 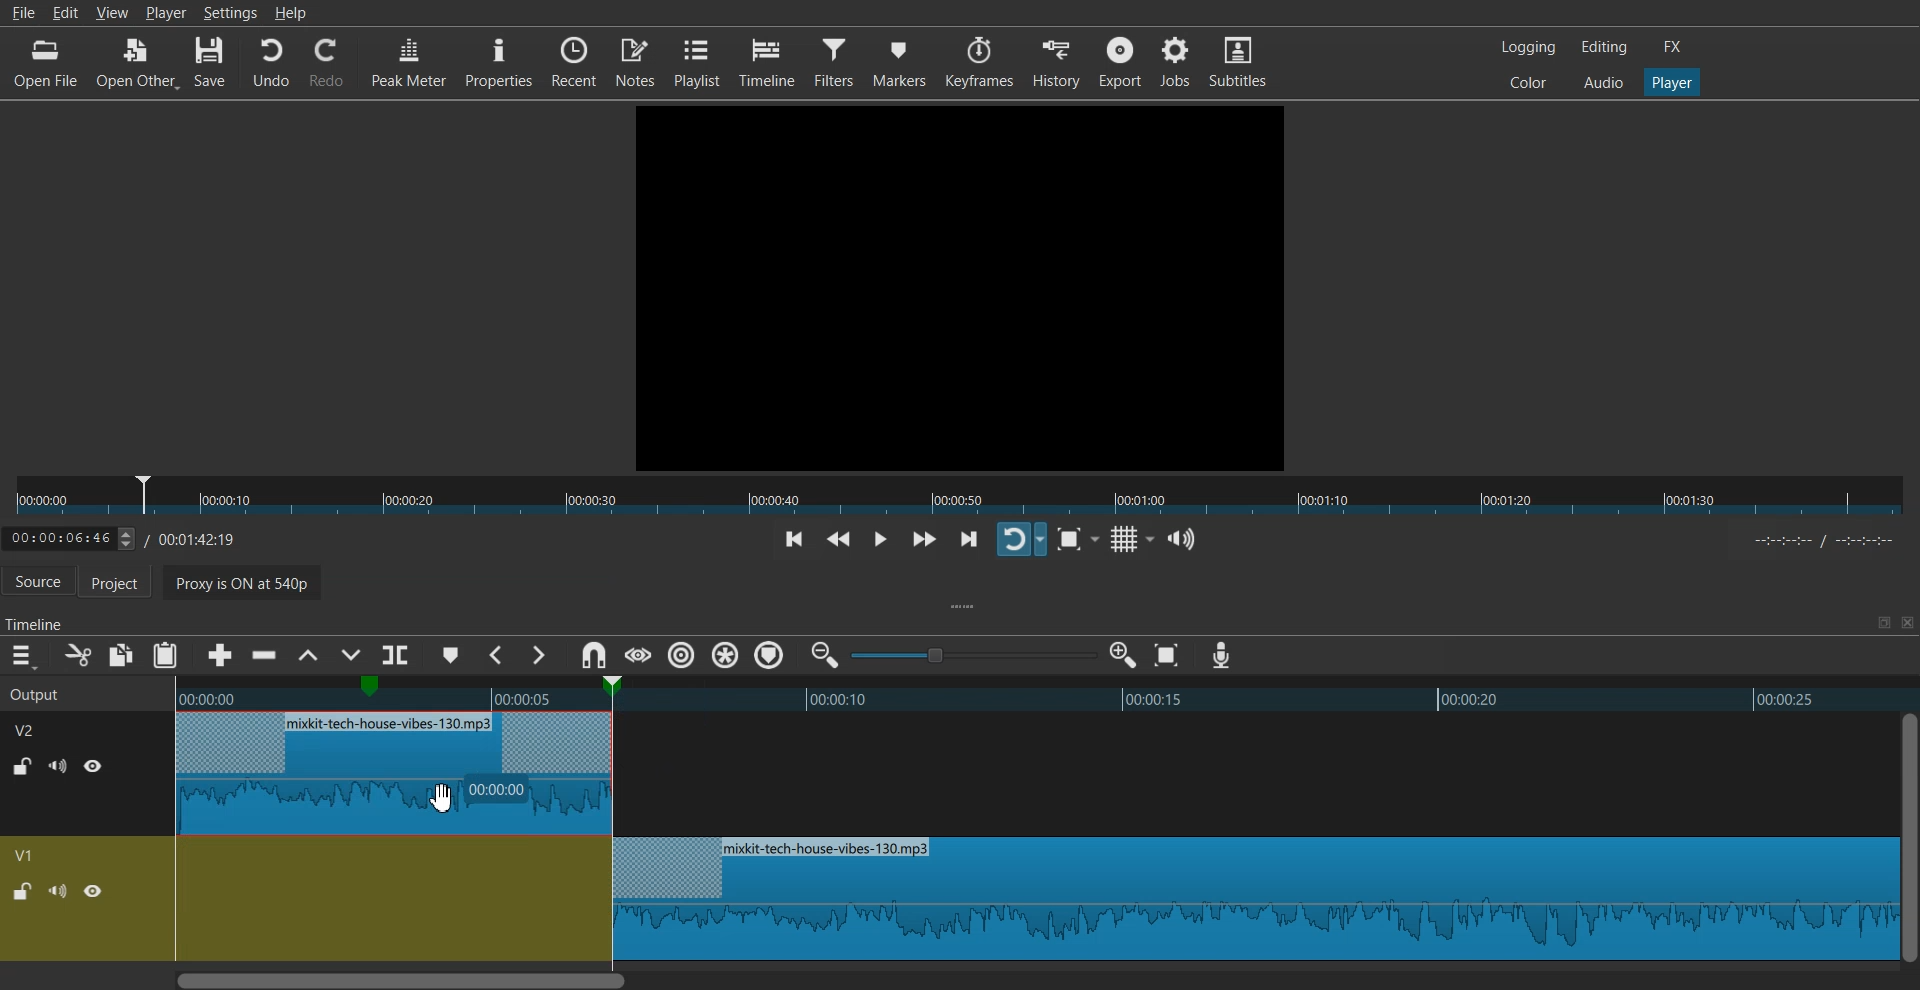 I want to click on Mute, so click(x=58, y=766).